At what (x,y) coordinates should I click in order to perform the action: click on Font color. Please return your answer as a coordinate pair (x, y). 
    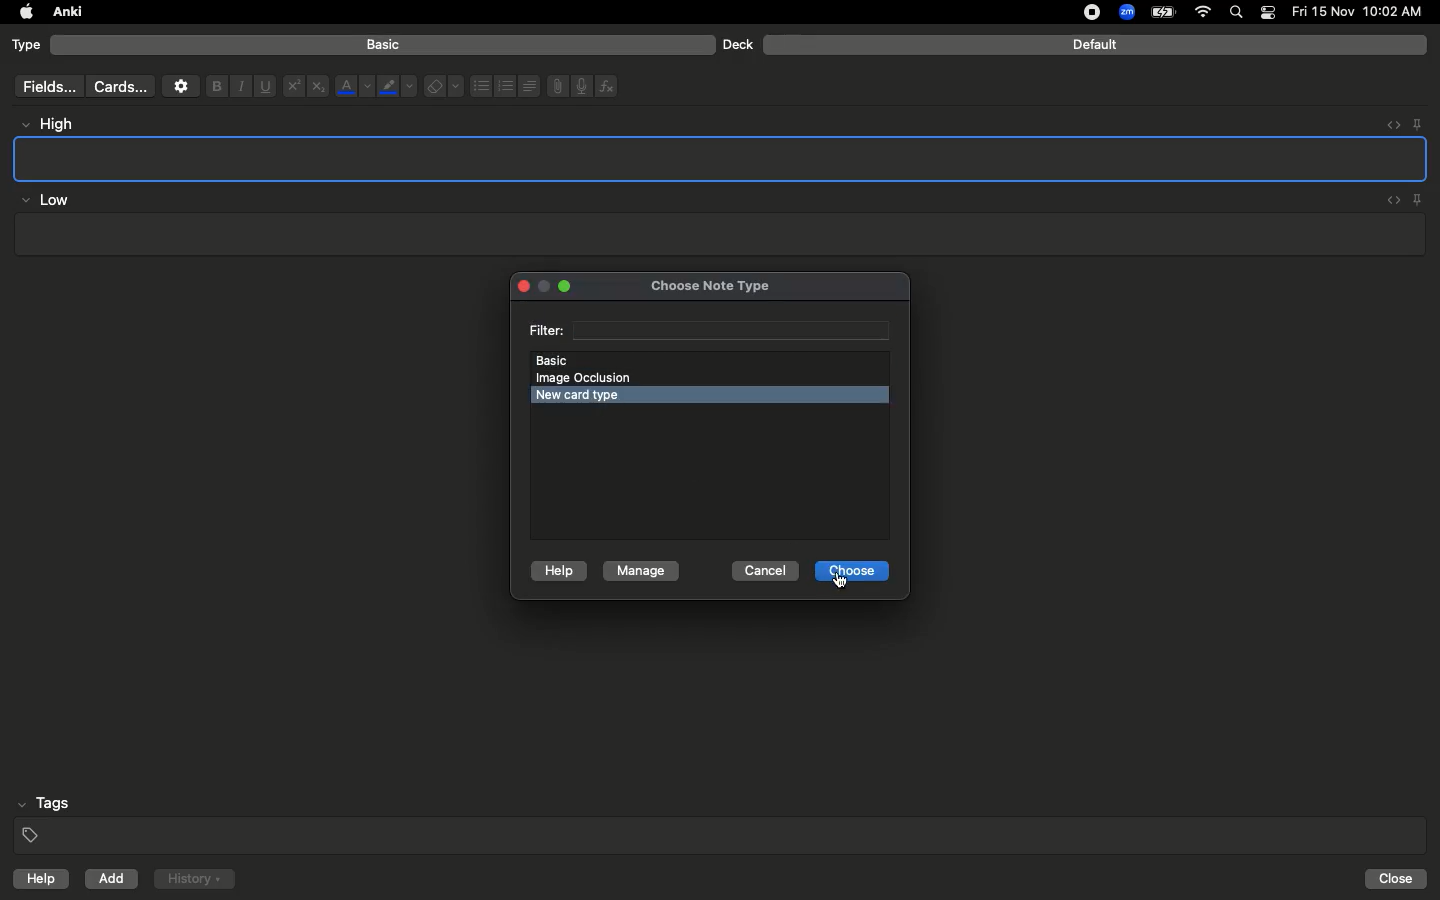
    Looking at the image, I should click on (353, 86).